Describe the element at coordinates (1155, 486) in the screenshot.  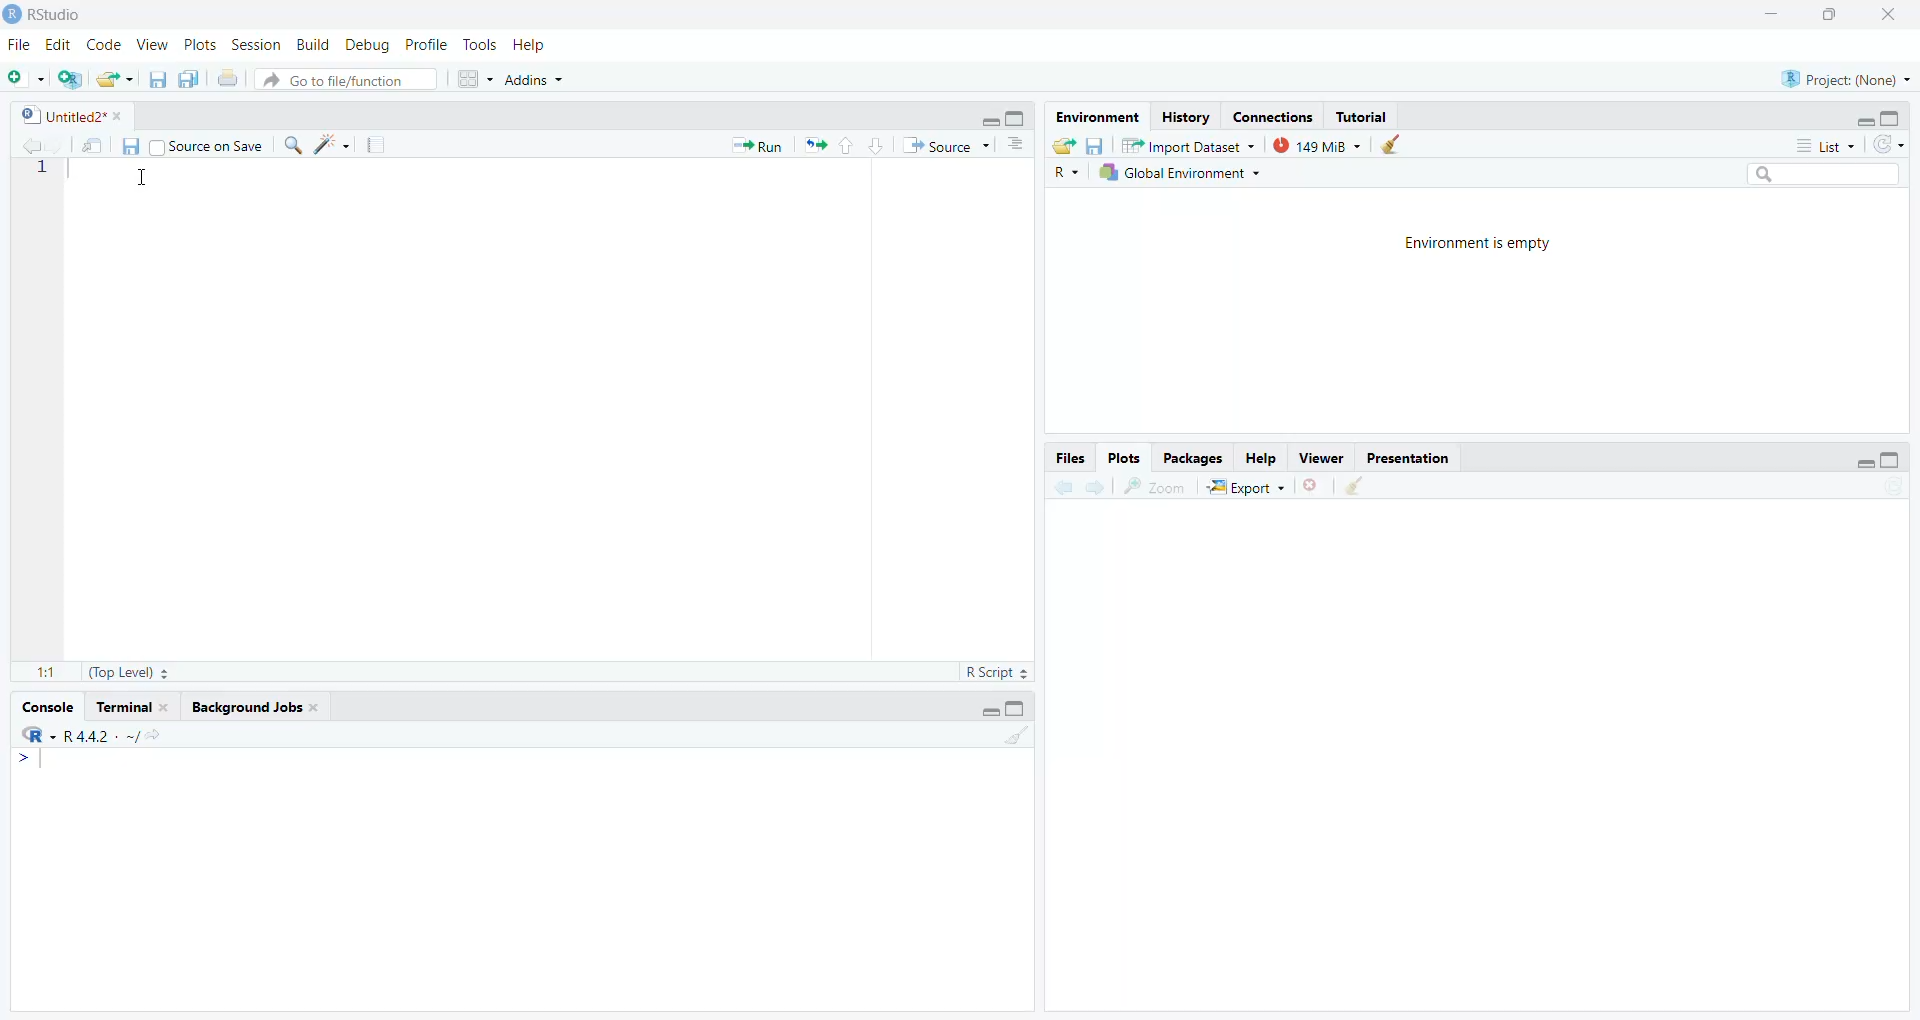
I see `Zoom` at that location.